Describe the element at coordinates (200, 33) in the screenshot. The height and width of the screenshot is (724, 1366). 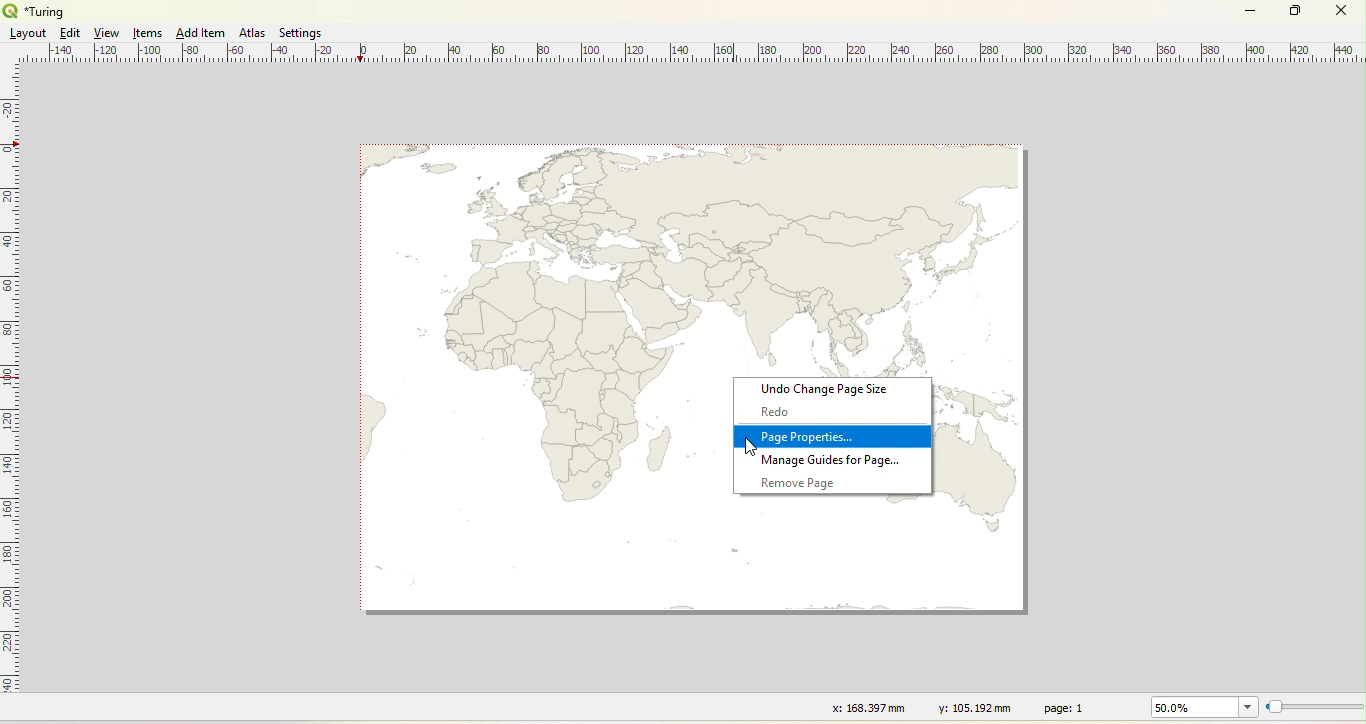
I see `Add Item` at that location.